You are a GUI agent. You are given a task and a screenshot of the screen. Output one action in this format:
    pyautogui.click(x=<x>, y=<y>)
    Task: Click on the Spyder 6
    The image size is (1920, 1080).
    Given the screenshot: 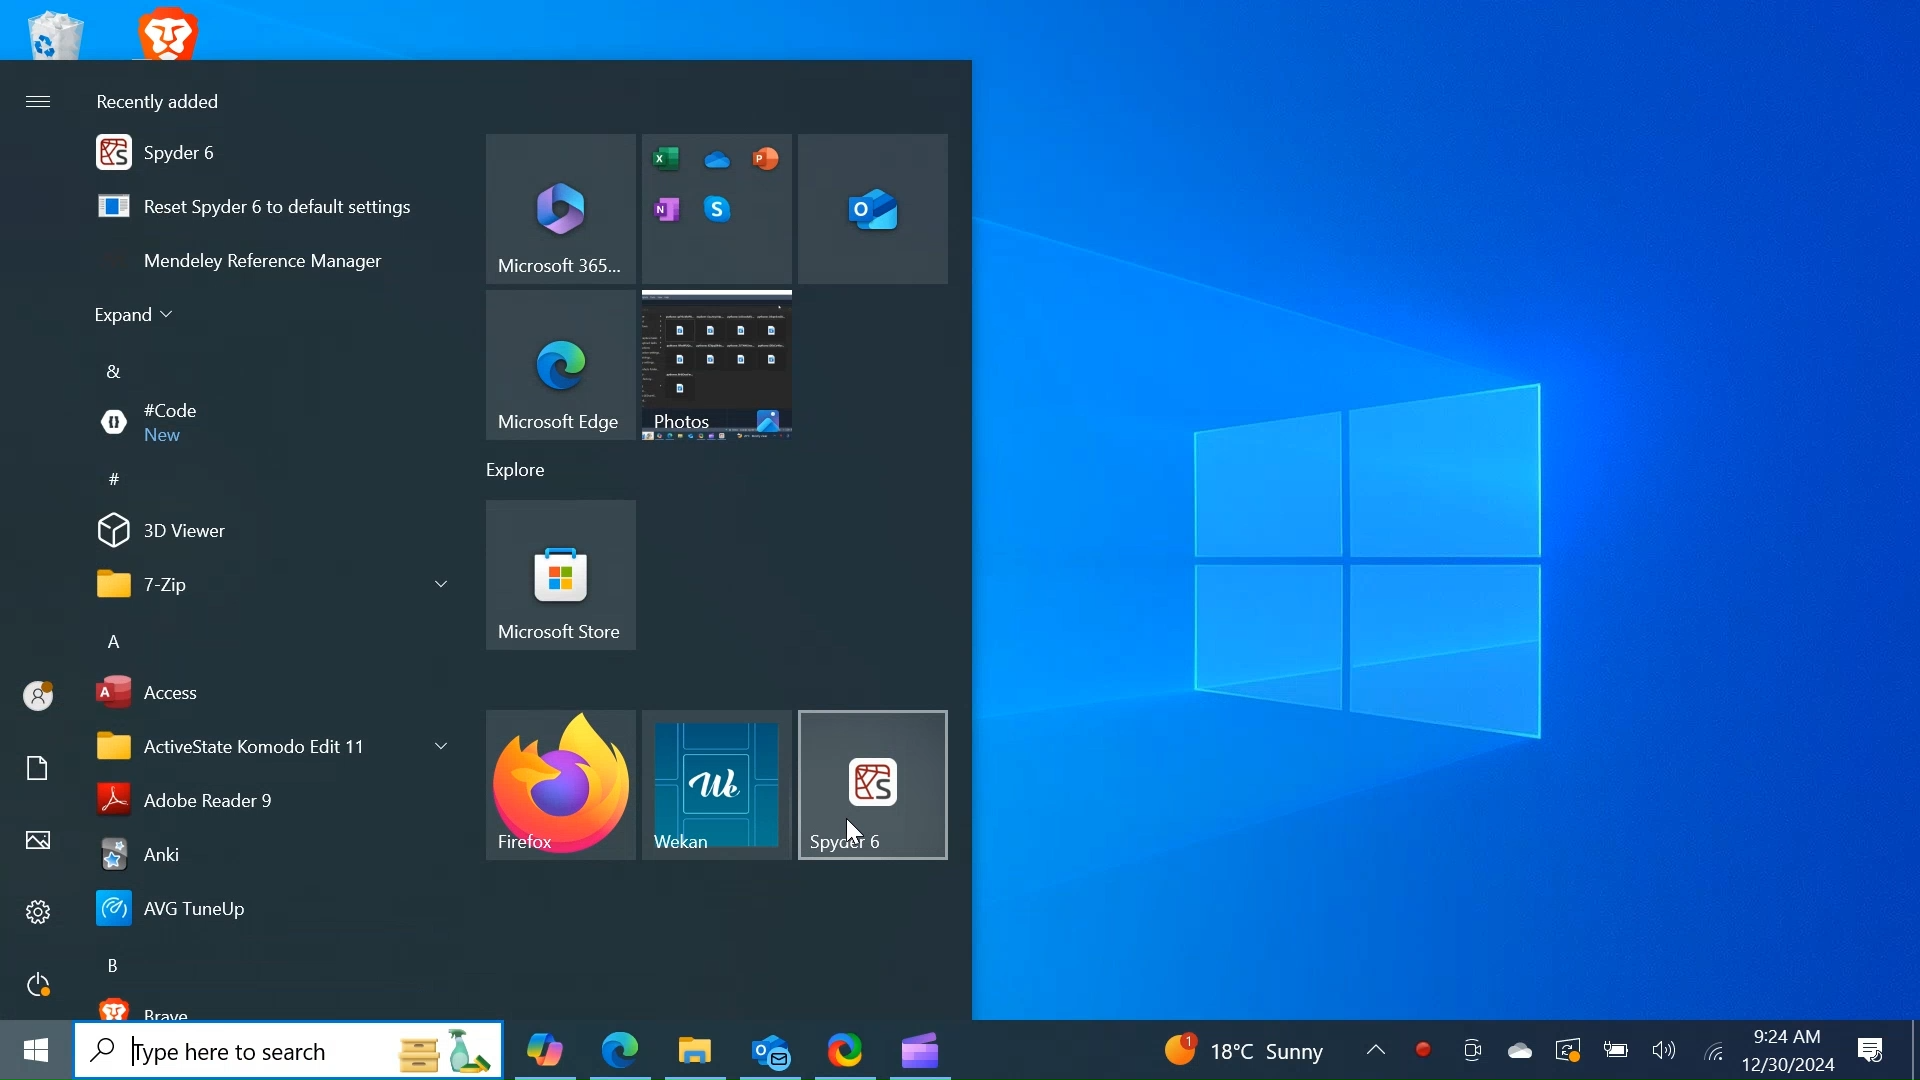 What is the action you would take?
    pyautogui.click(x=273, y=151)
    